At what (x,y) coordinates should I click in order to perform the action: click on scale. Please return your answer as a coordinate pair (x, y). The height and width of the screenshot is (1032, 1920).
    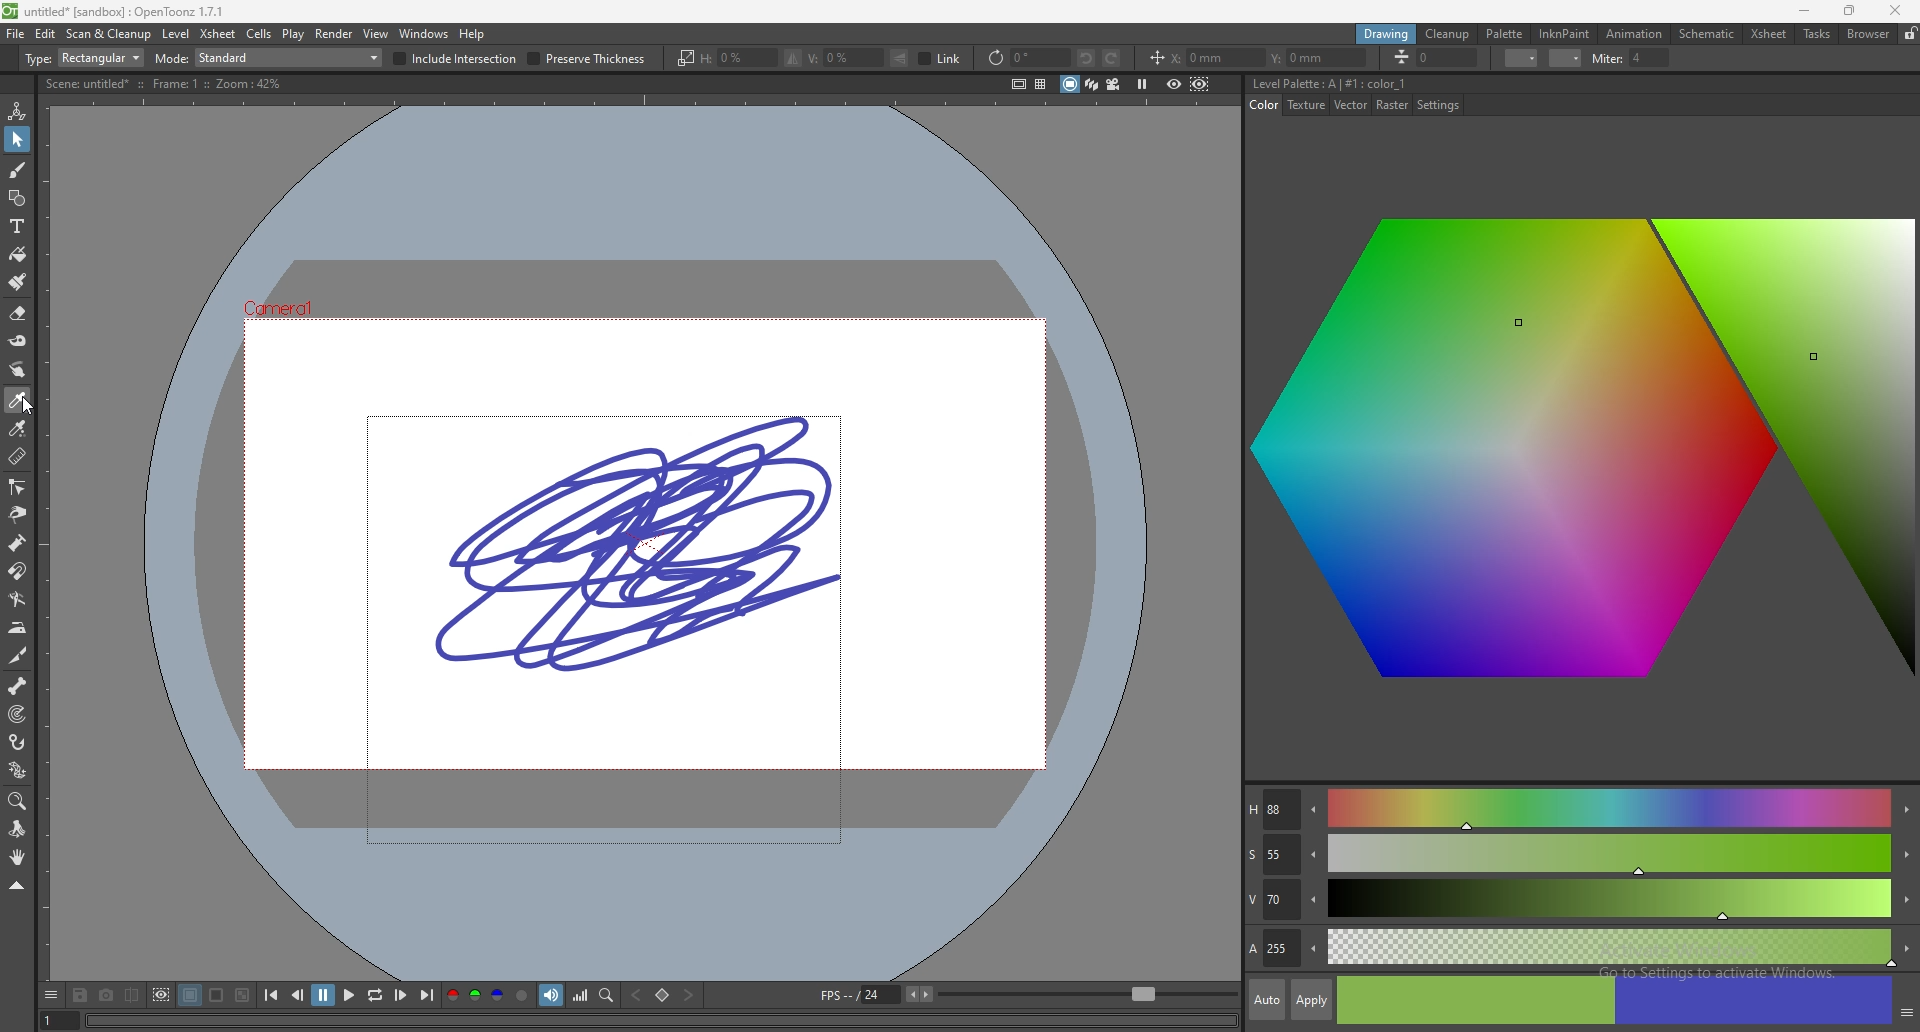
    Looking at the image, I should click on (684, 58).